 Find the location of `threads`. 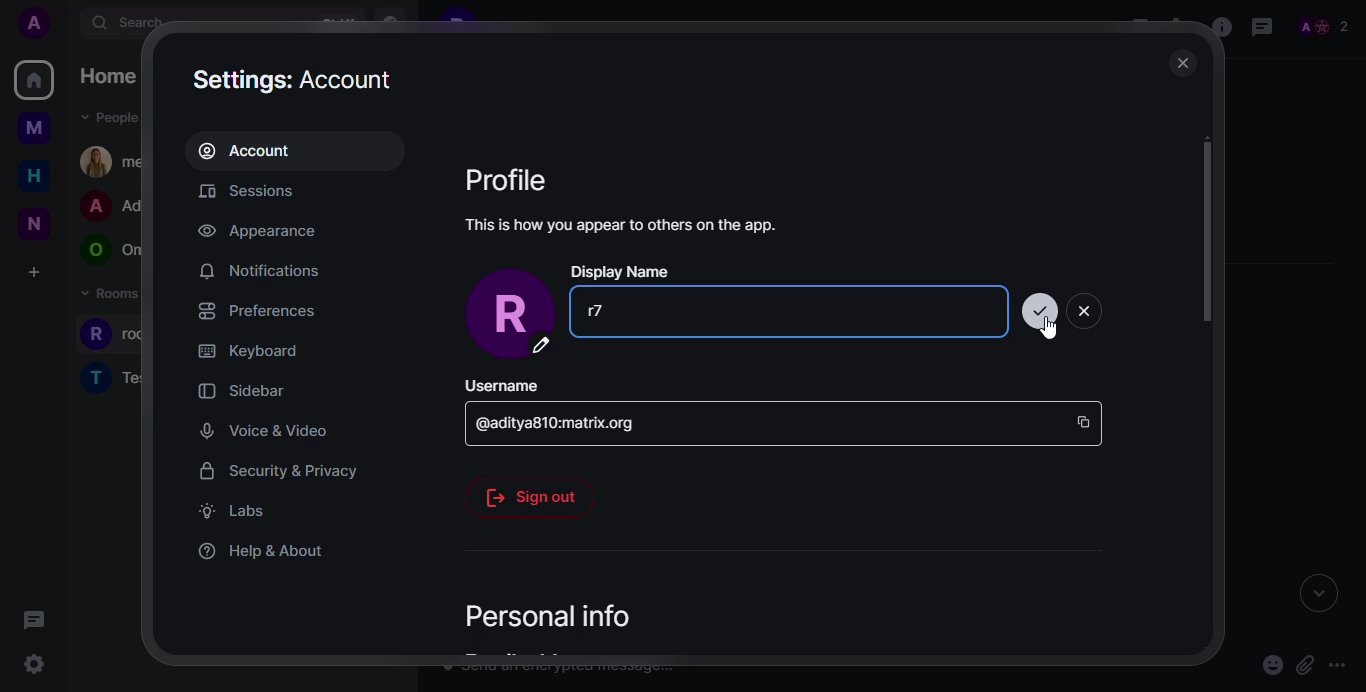

threads is located at coordinates (1262, 27).